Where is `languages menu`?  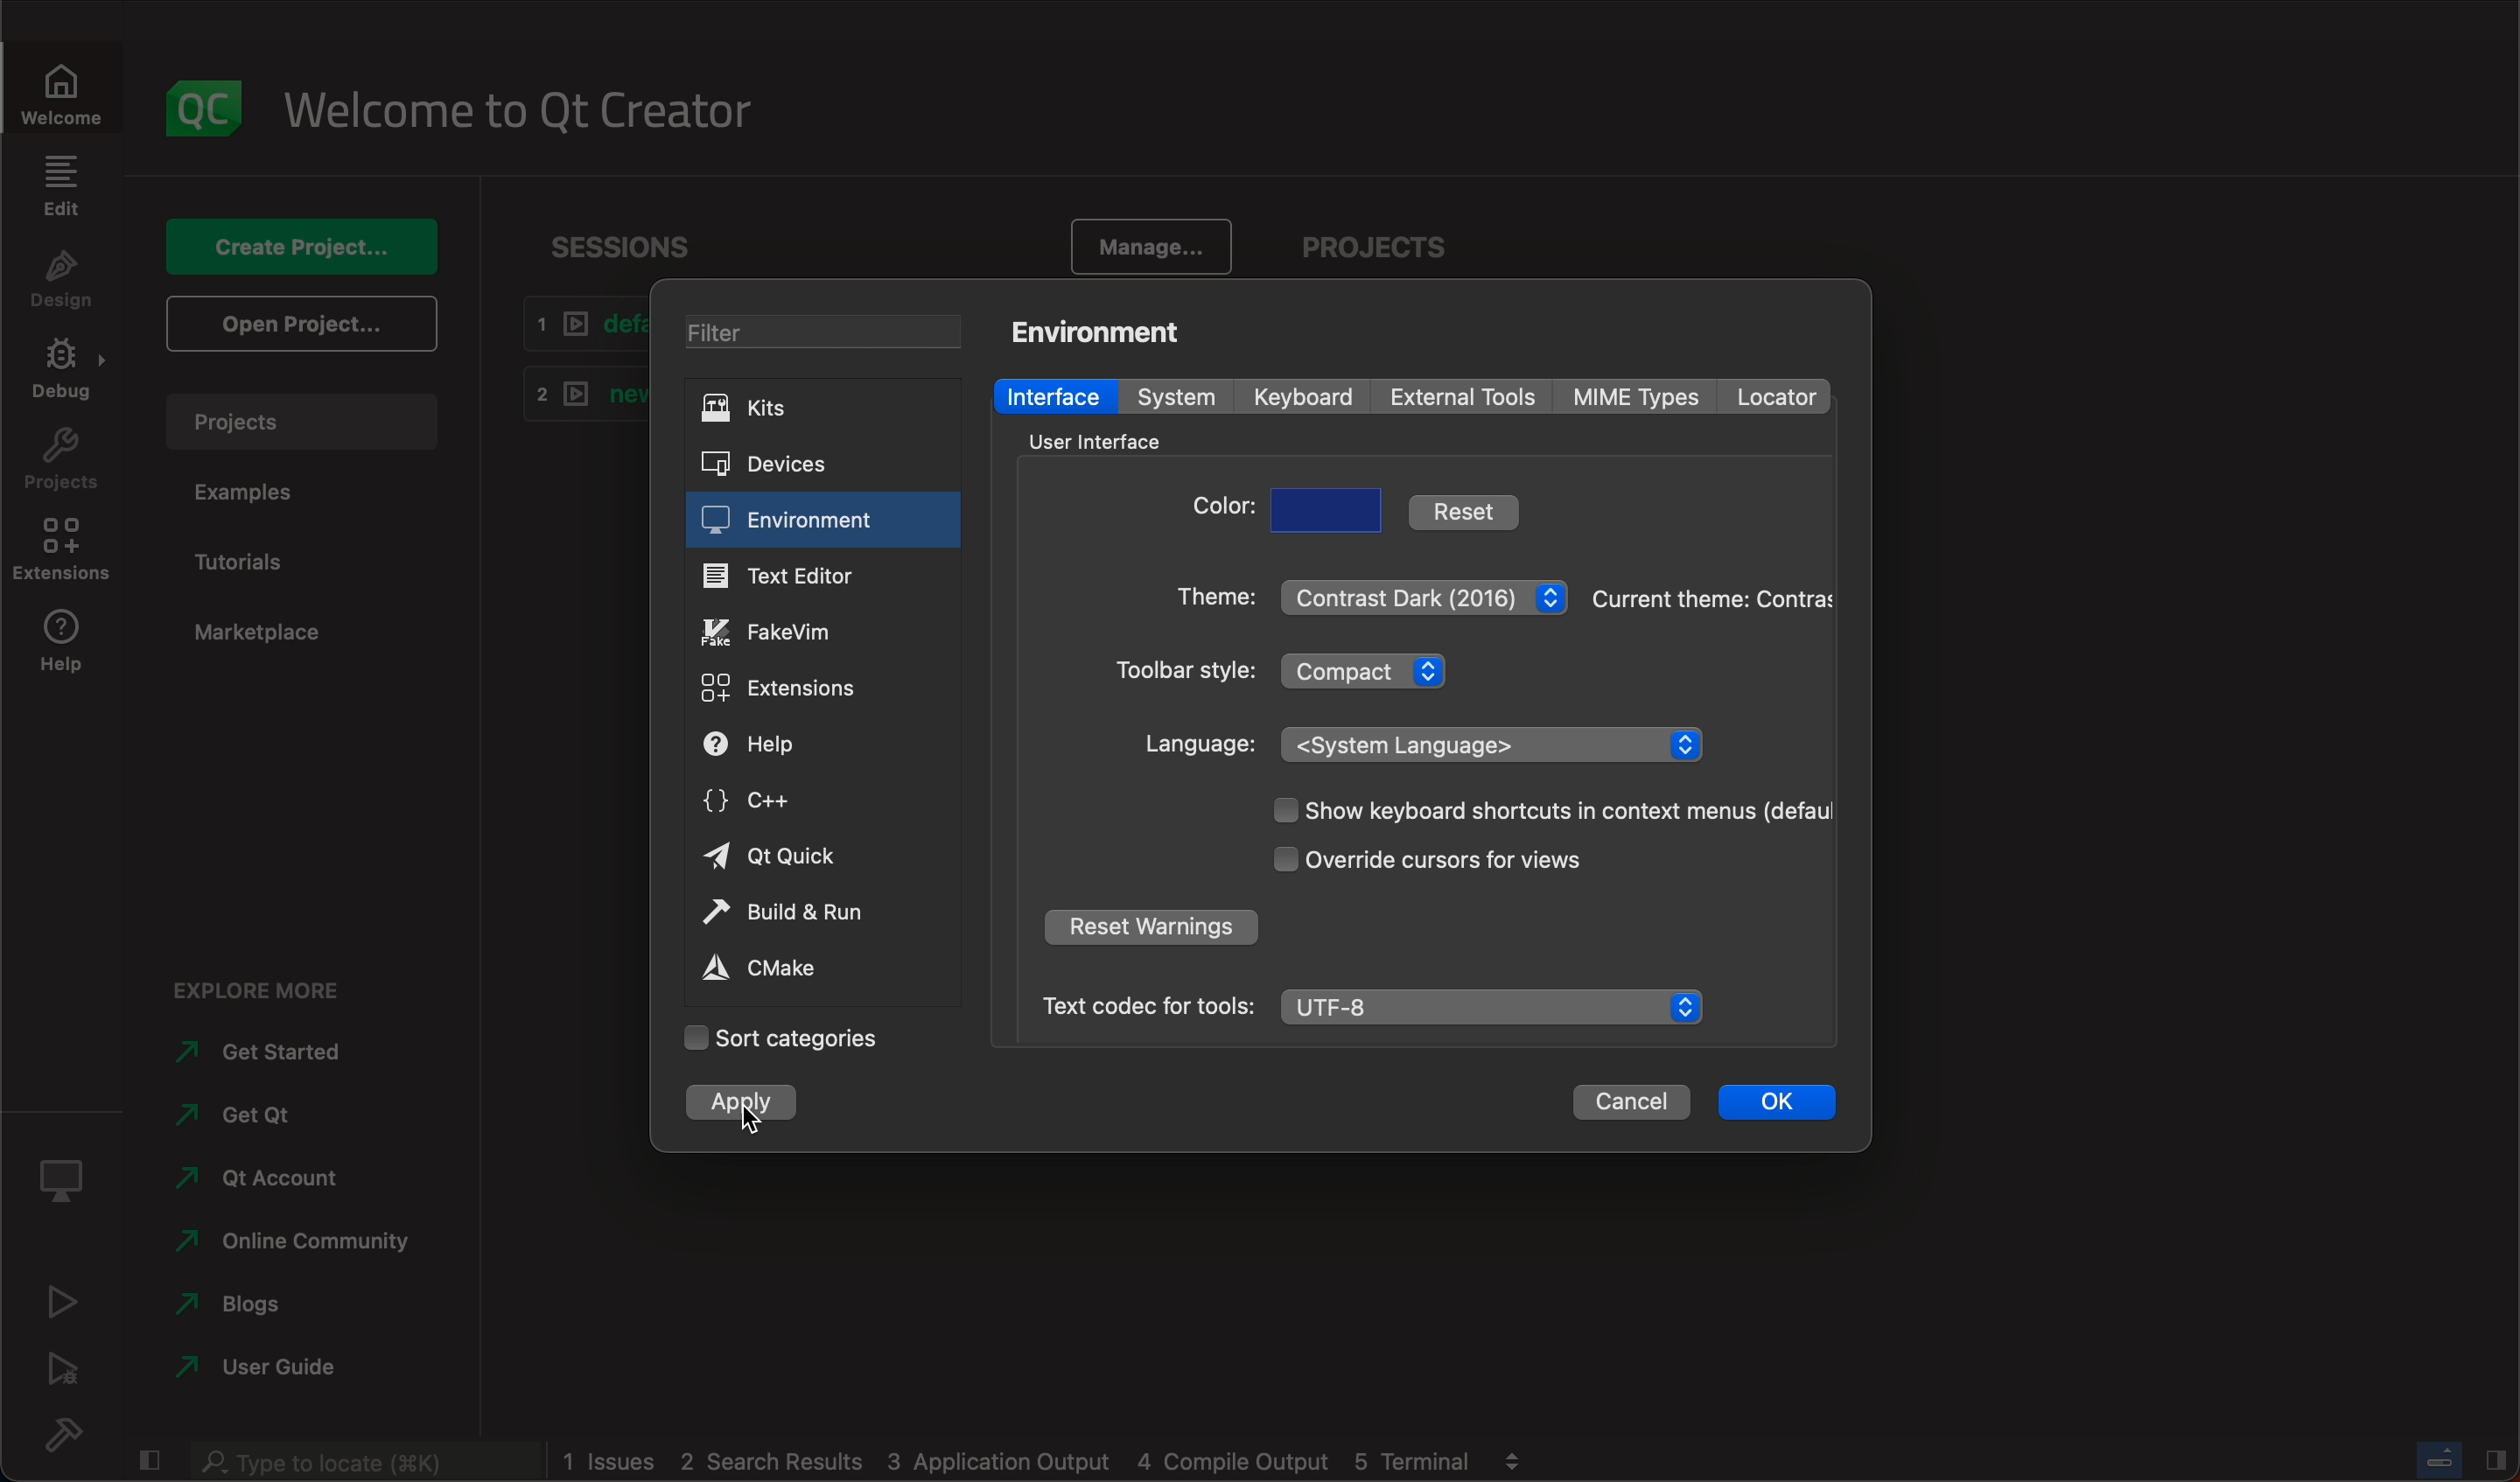 languages menu is located at coordinates (1497, 743).